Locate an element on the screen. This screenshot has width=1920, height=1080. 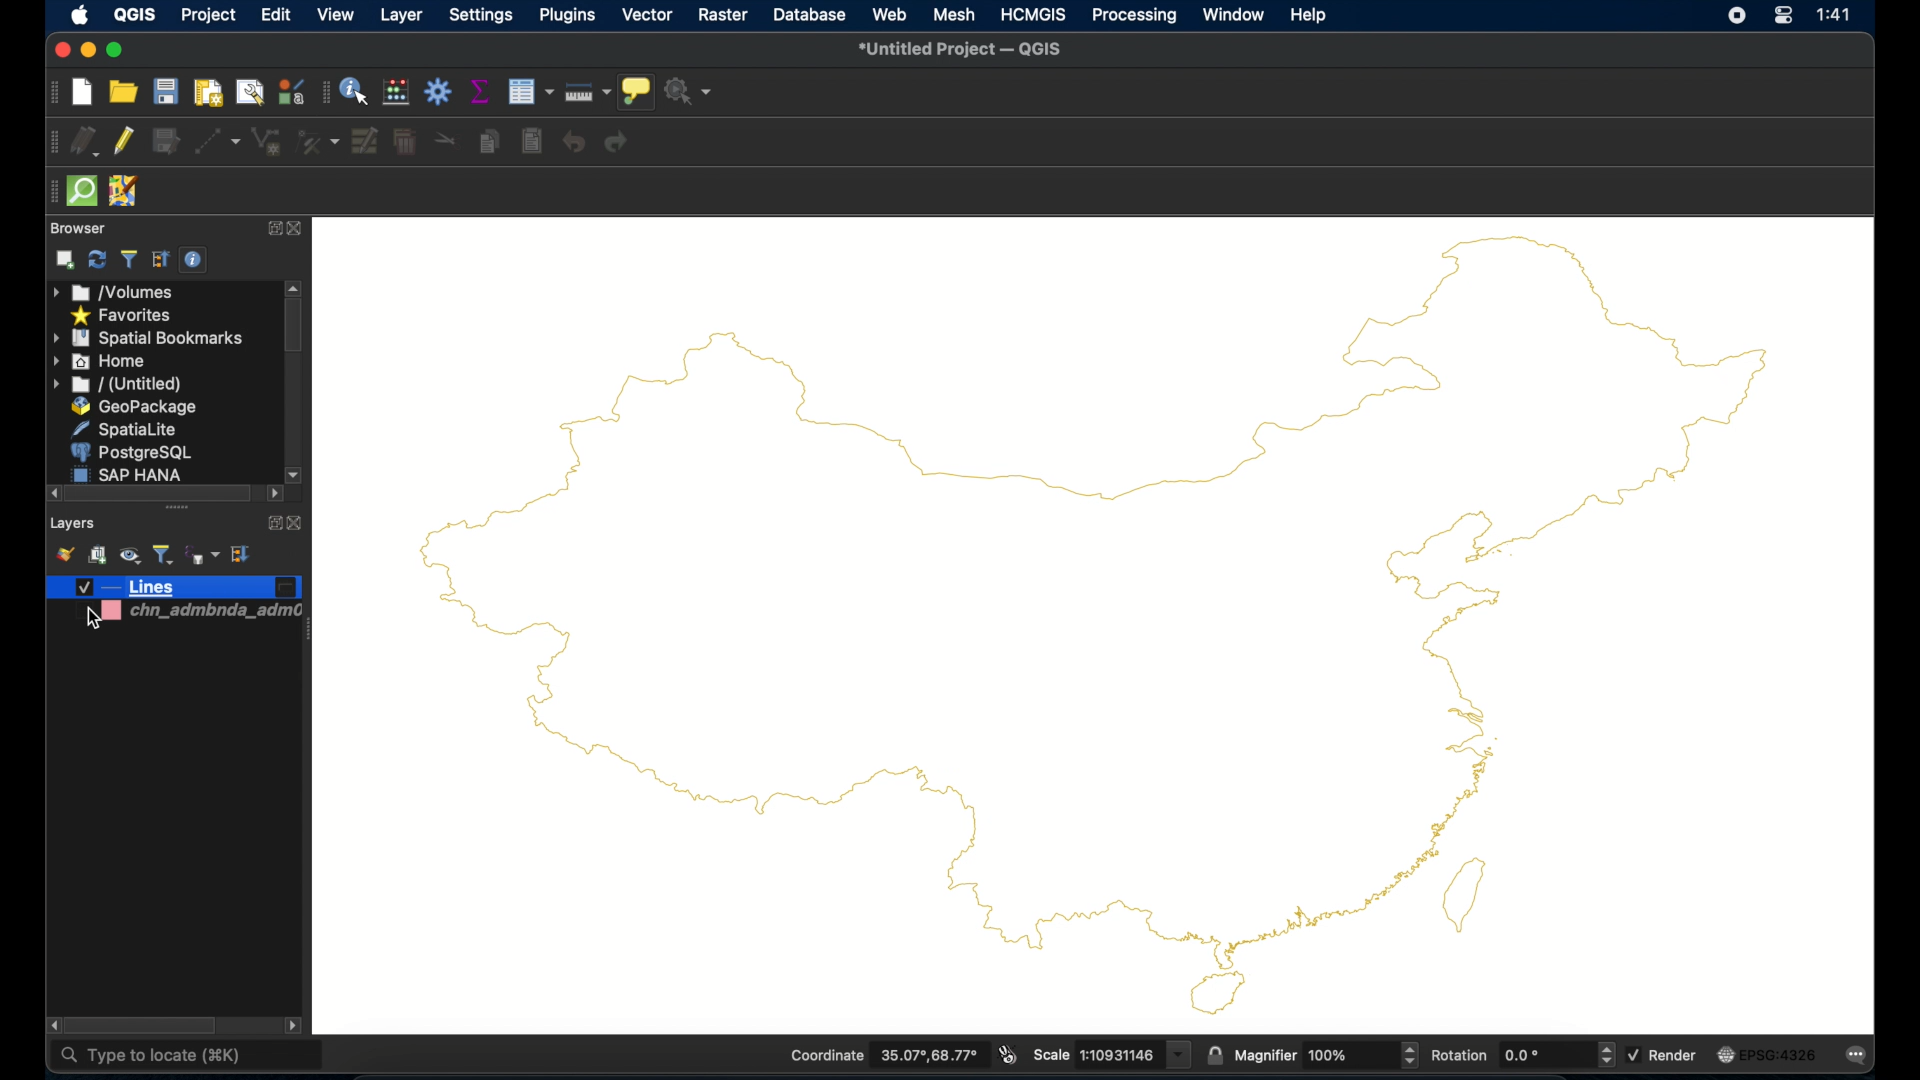
close is located at coordinates (295, 229).